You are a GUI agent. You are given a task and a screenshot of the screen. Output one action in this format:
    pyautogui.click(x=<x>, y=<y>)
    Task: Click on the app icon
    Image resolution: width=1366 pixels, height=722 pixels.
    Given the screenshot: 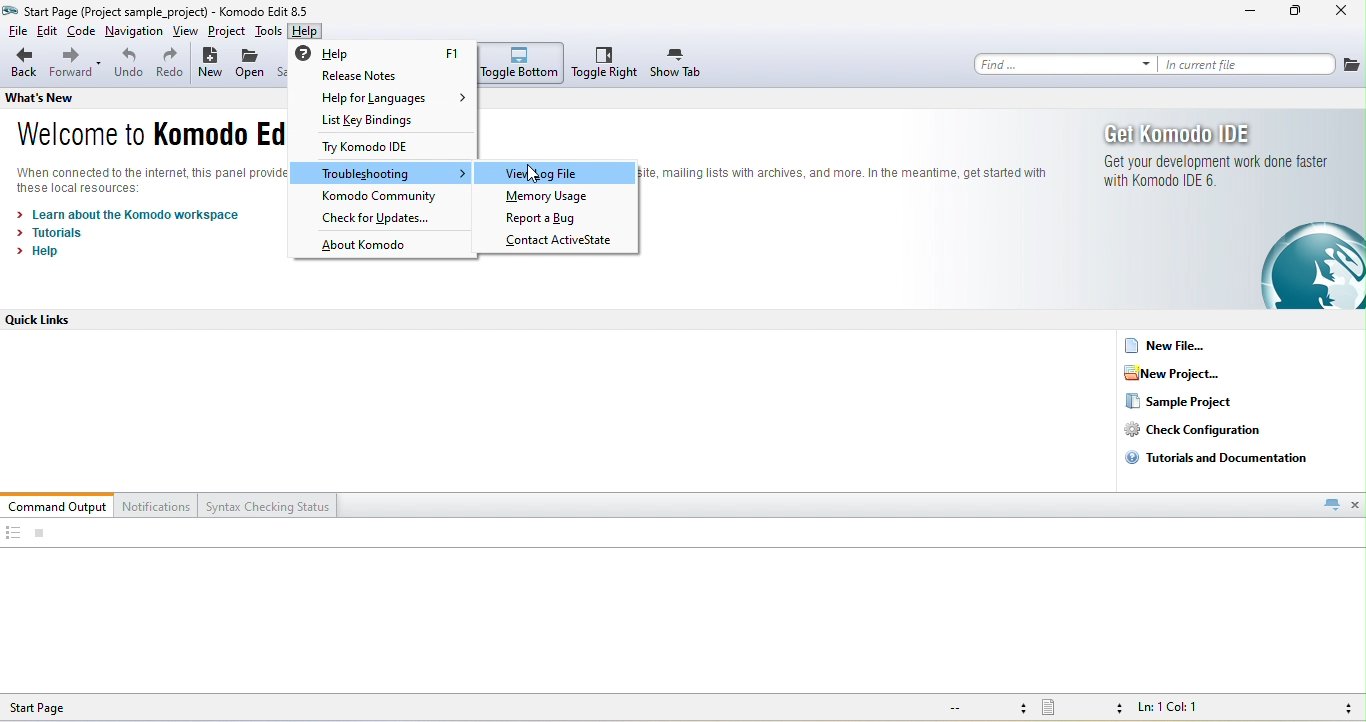 What is the action you would take?
    pyautogui.click(x=11, y=10)
    